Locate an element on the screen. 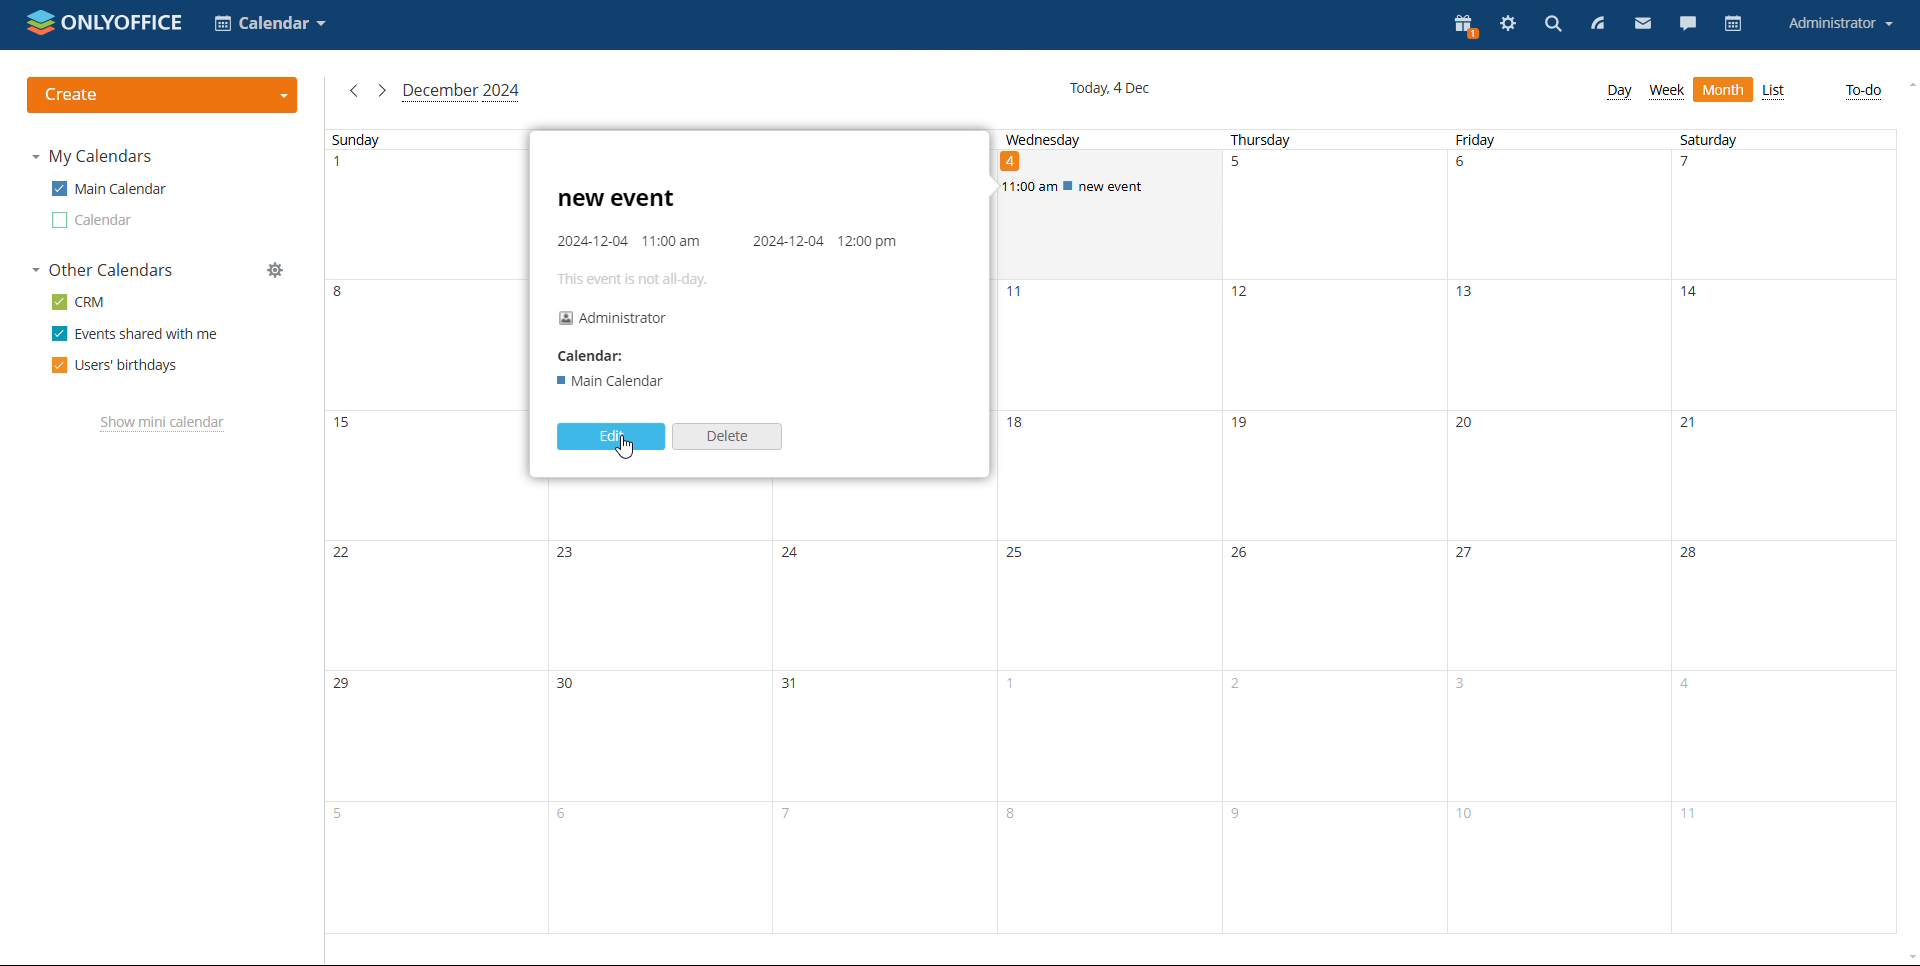 This screenshot has height=966, width=1920. month view is located at coordinates (1774, 92).